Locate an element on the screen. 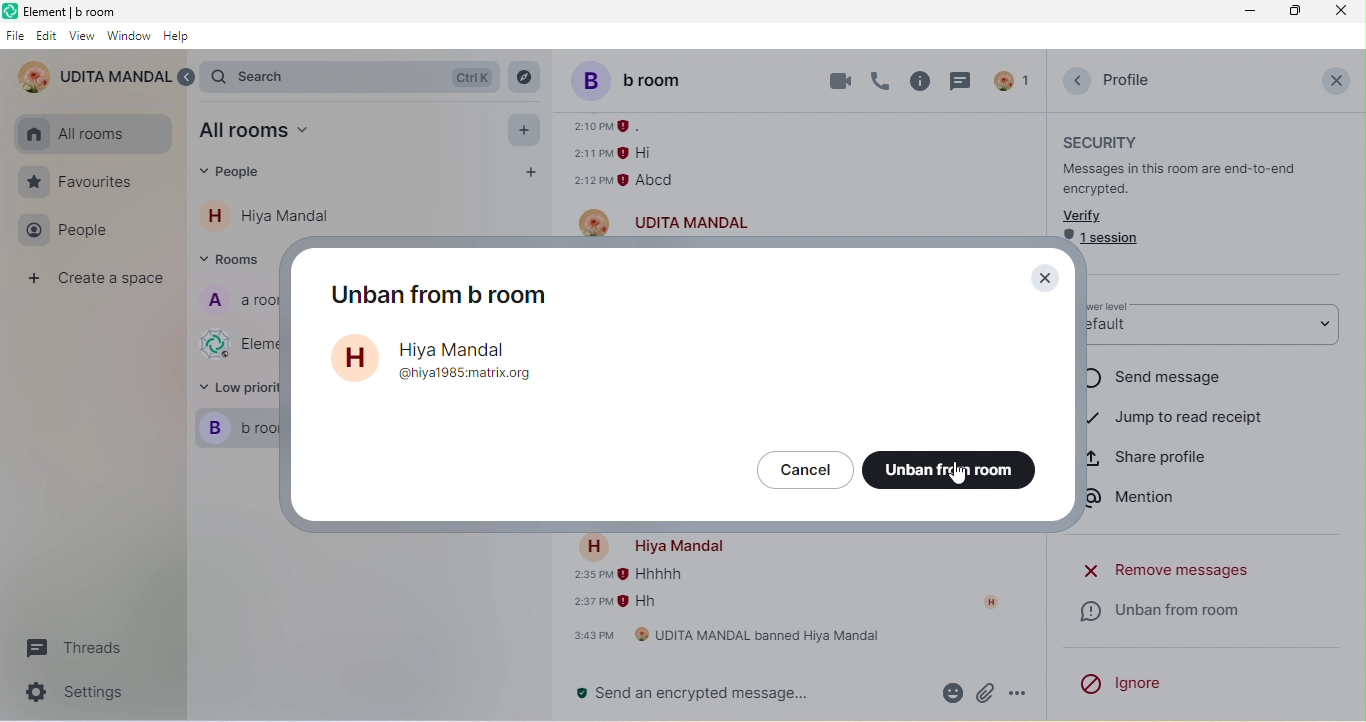  mention is located at coordinates (1137, 496).